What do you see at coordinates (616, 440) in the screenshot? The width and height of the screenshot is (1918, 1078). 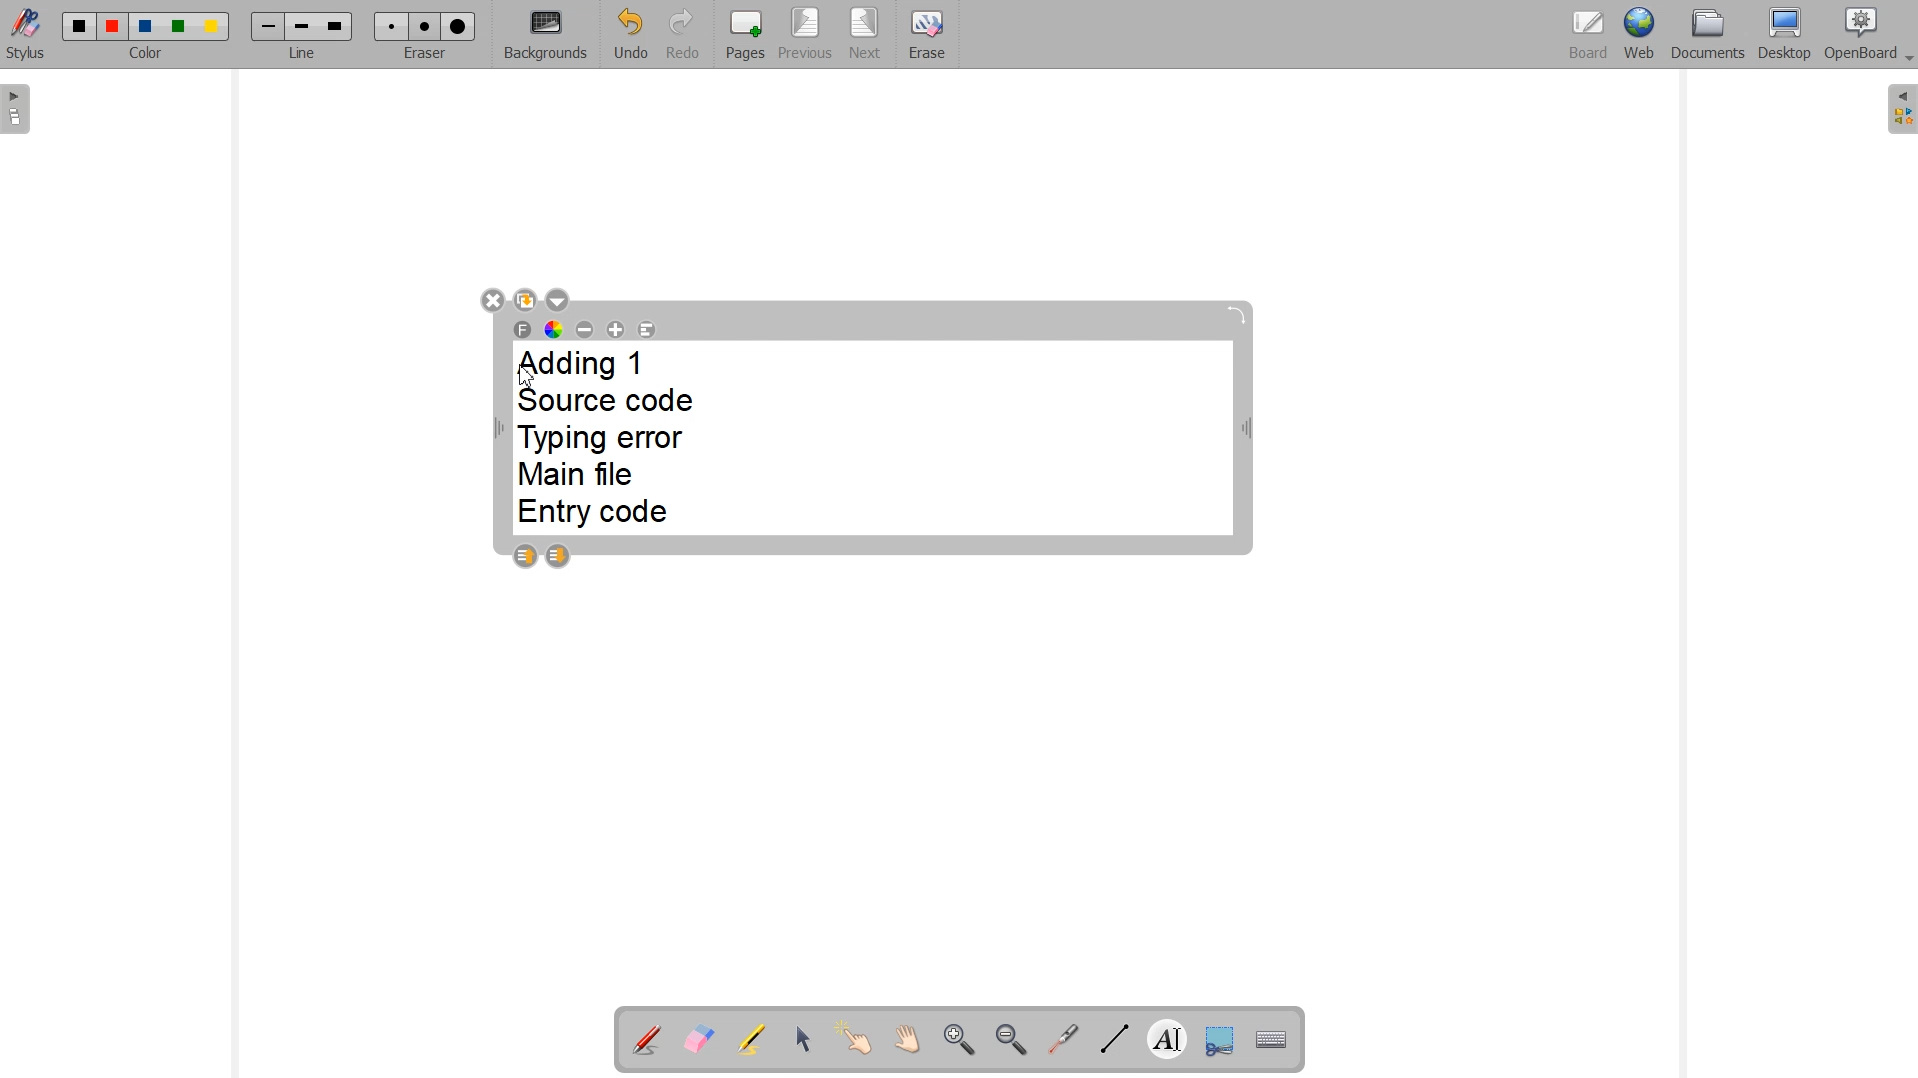 I see `Adding 1
Source code
Typing error
Main file
Entry code` at bounding box center [616, 440].